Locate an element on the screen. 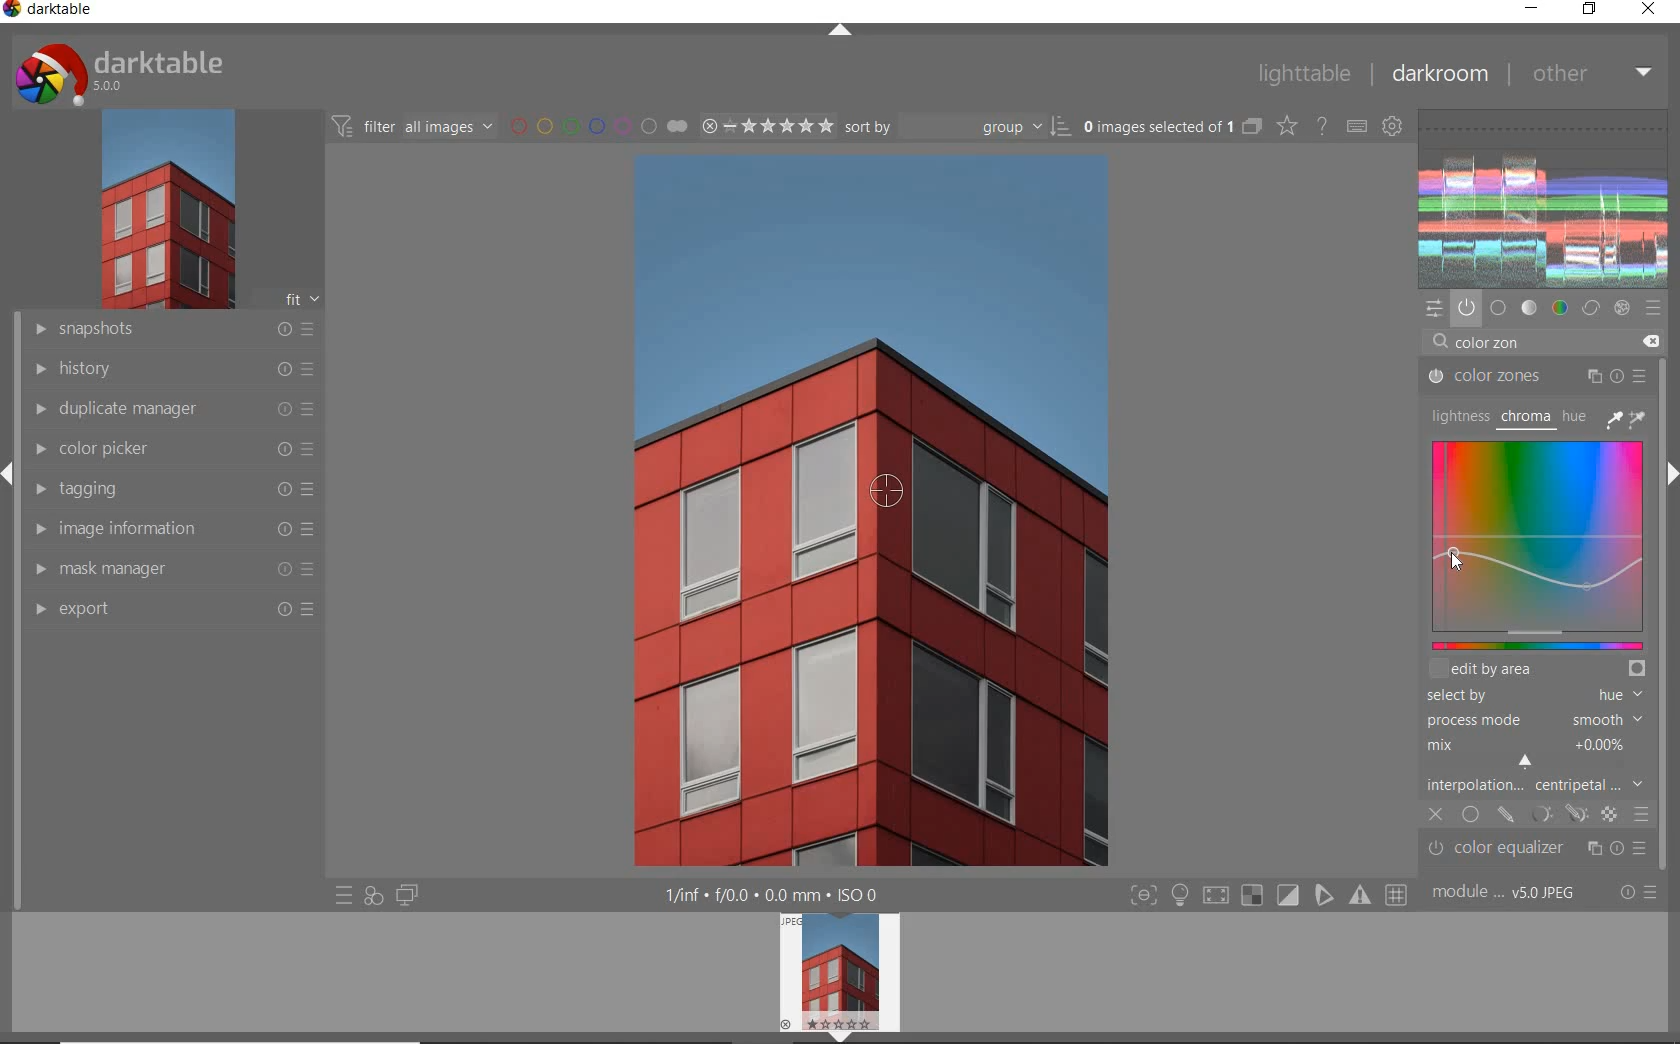 This screenshot has height=1044, width=1680. change type of overlays is located at coordinates (1289, 127).